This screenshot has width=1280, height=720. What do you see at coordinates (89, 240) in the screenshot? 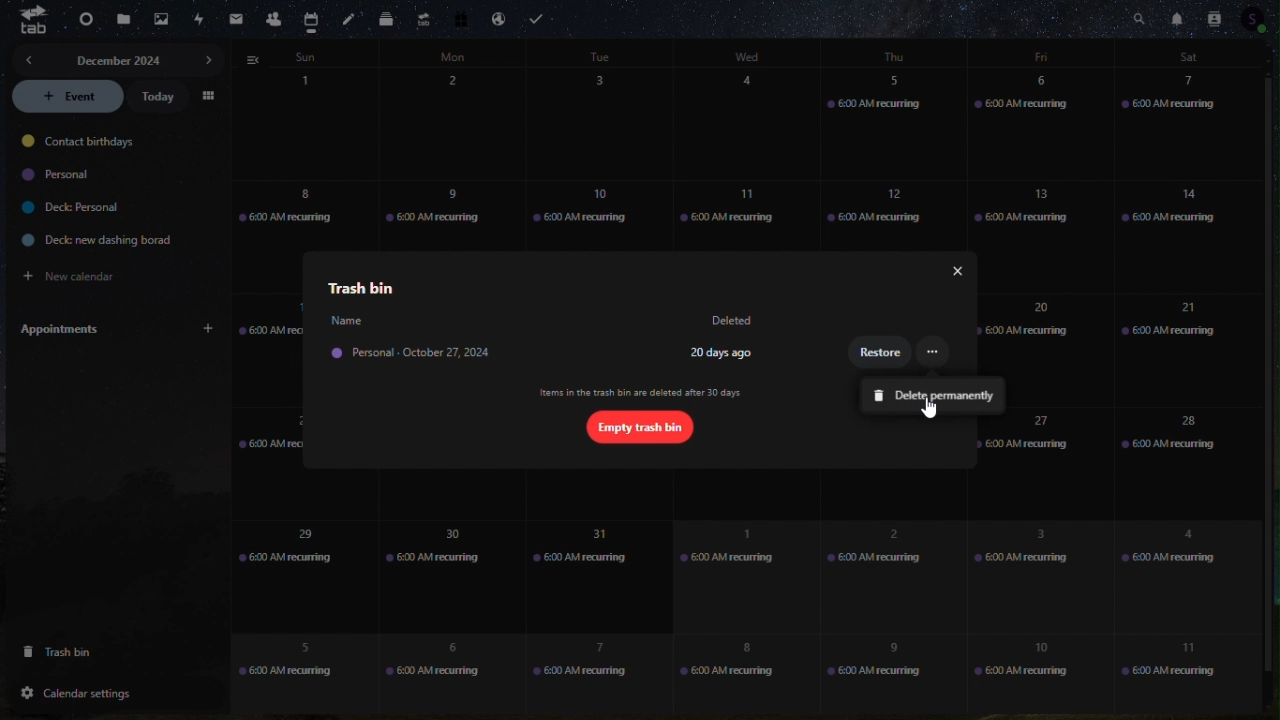
I see `deck: new dashing borad` at bounding box center [89, 240].